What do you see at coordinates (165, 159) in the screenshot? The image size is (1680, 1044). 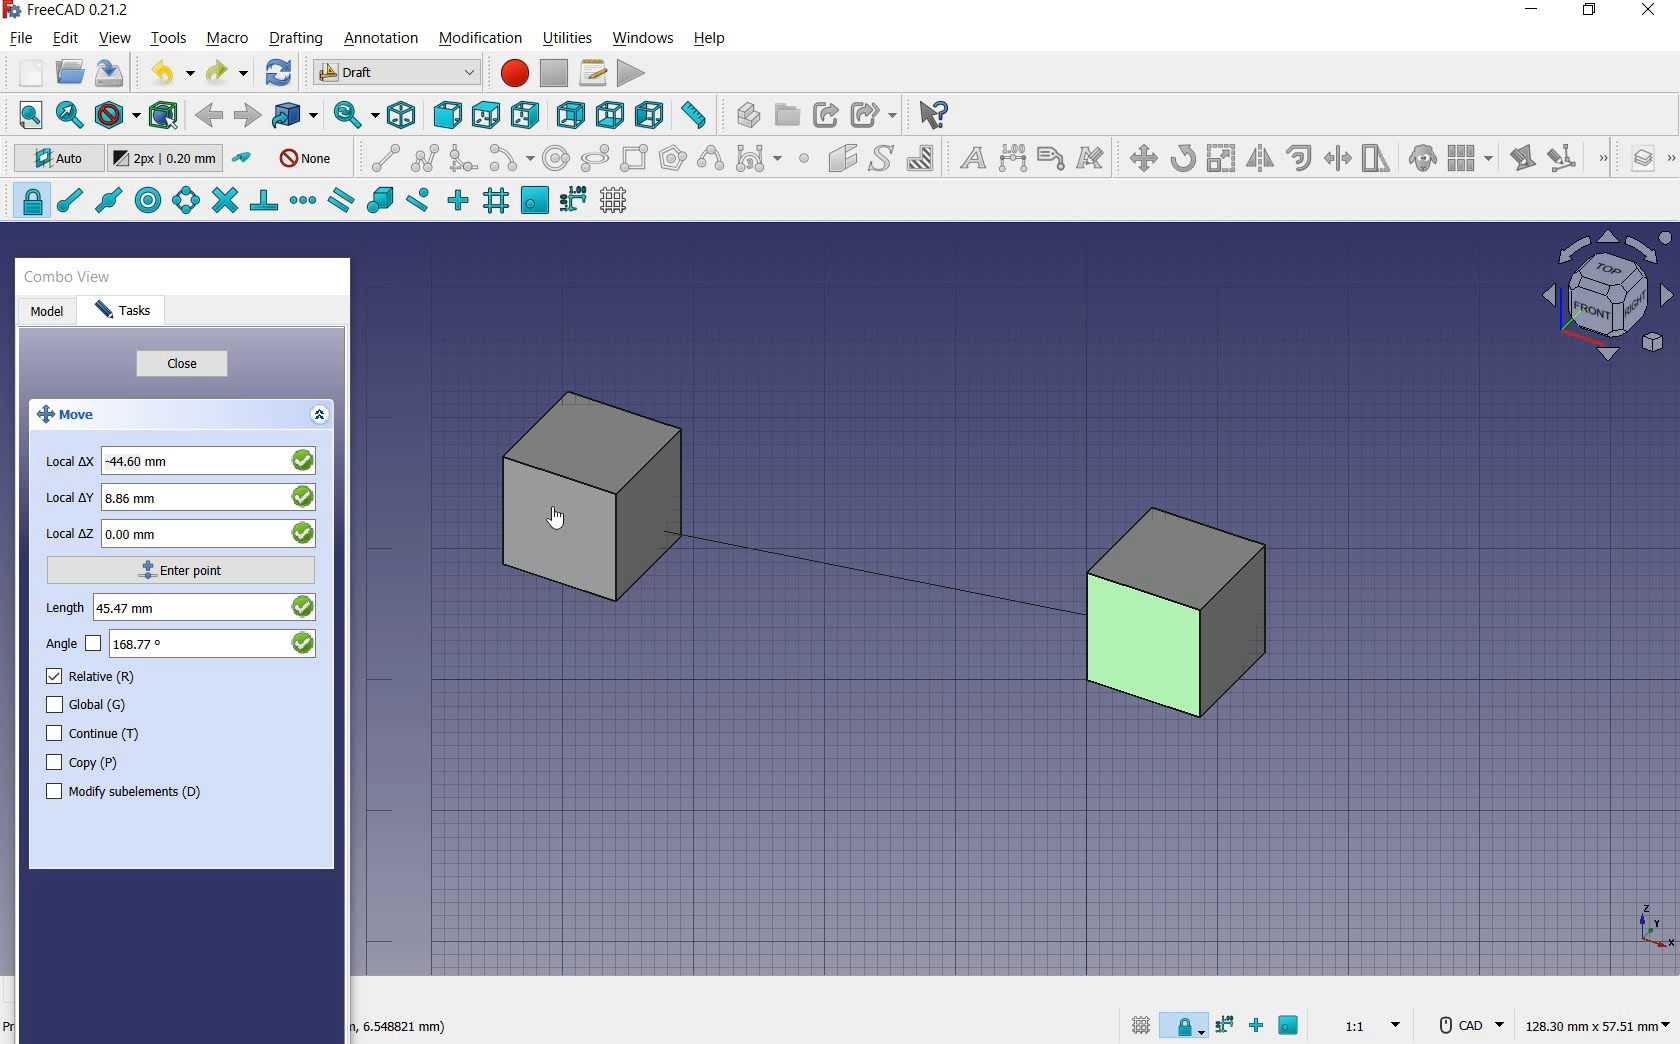 I see `change default size for new objects` at bounding box center [165, 159].